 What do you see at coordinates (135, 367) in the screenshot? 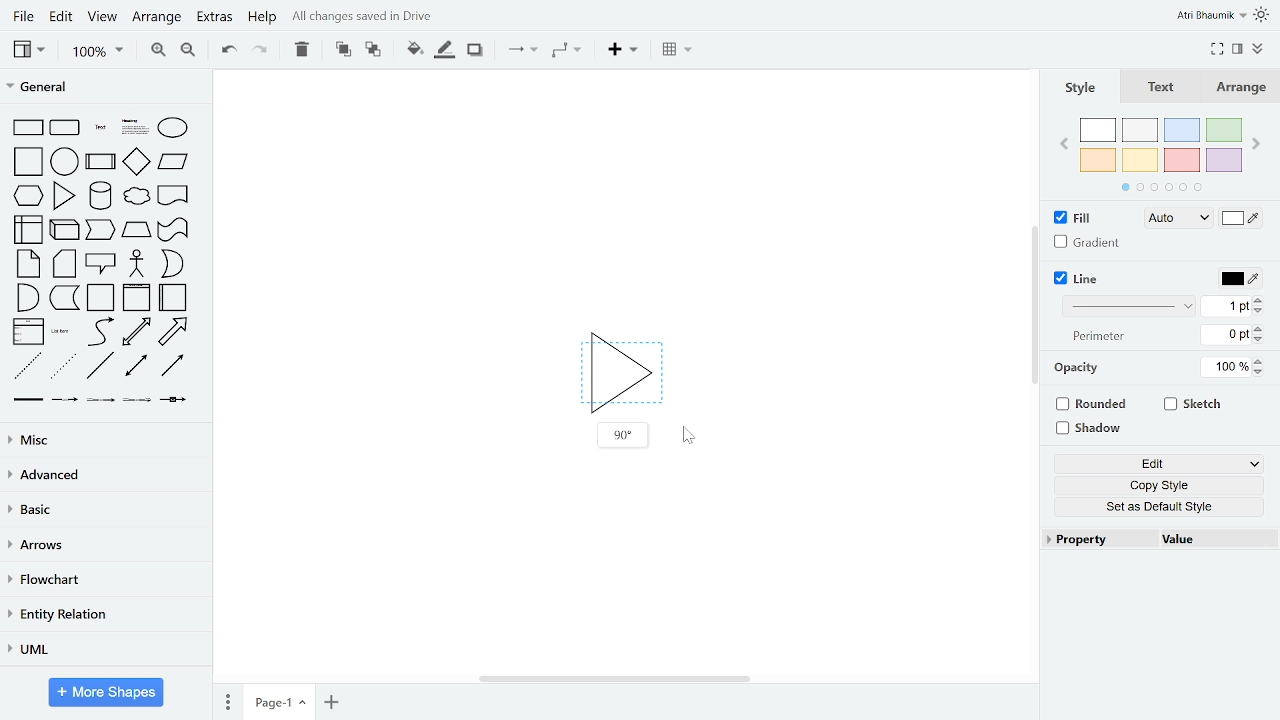
I see `bidirectional arrow` at bounding box center [135, 367].